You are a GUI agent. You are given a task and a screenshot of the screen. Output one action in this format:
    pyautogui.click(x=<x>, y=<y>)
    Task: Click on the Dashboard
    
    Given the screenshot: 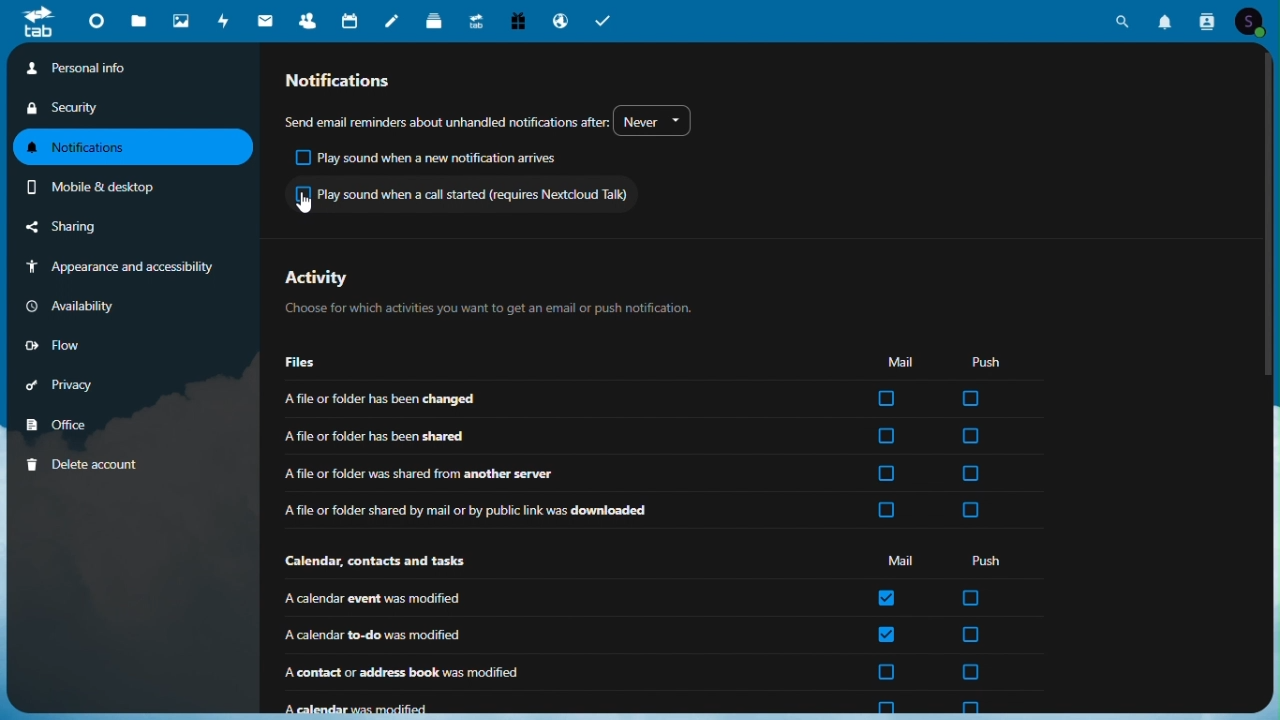 What is the action you would take?
    pyautogui.click(x=95, y=24)
    